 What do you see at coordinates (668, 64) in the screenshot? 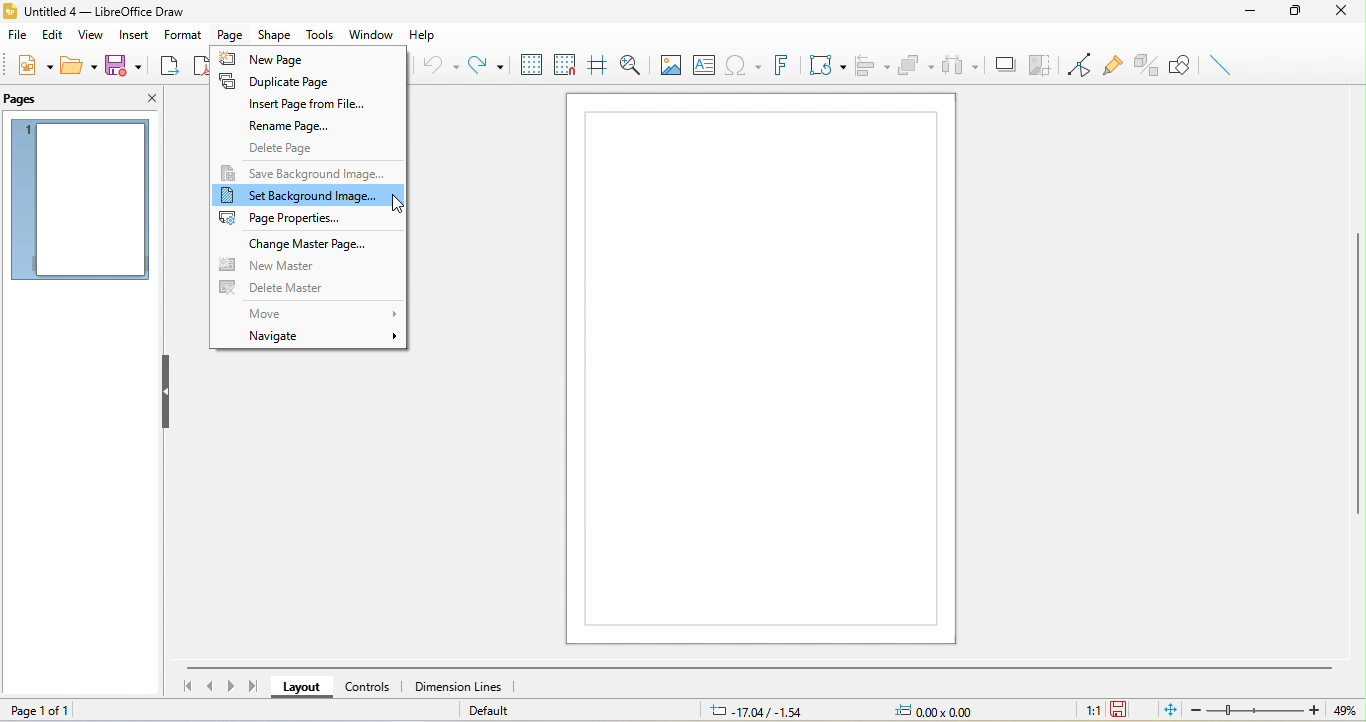
I see `image` at bounding box center [668, 64].